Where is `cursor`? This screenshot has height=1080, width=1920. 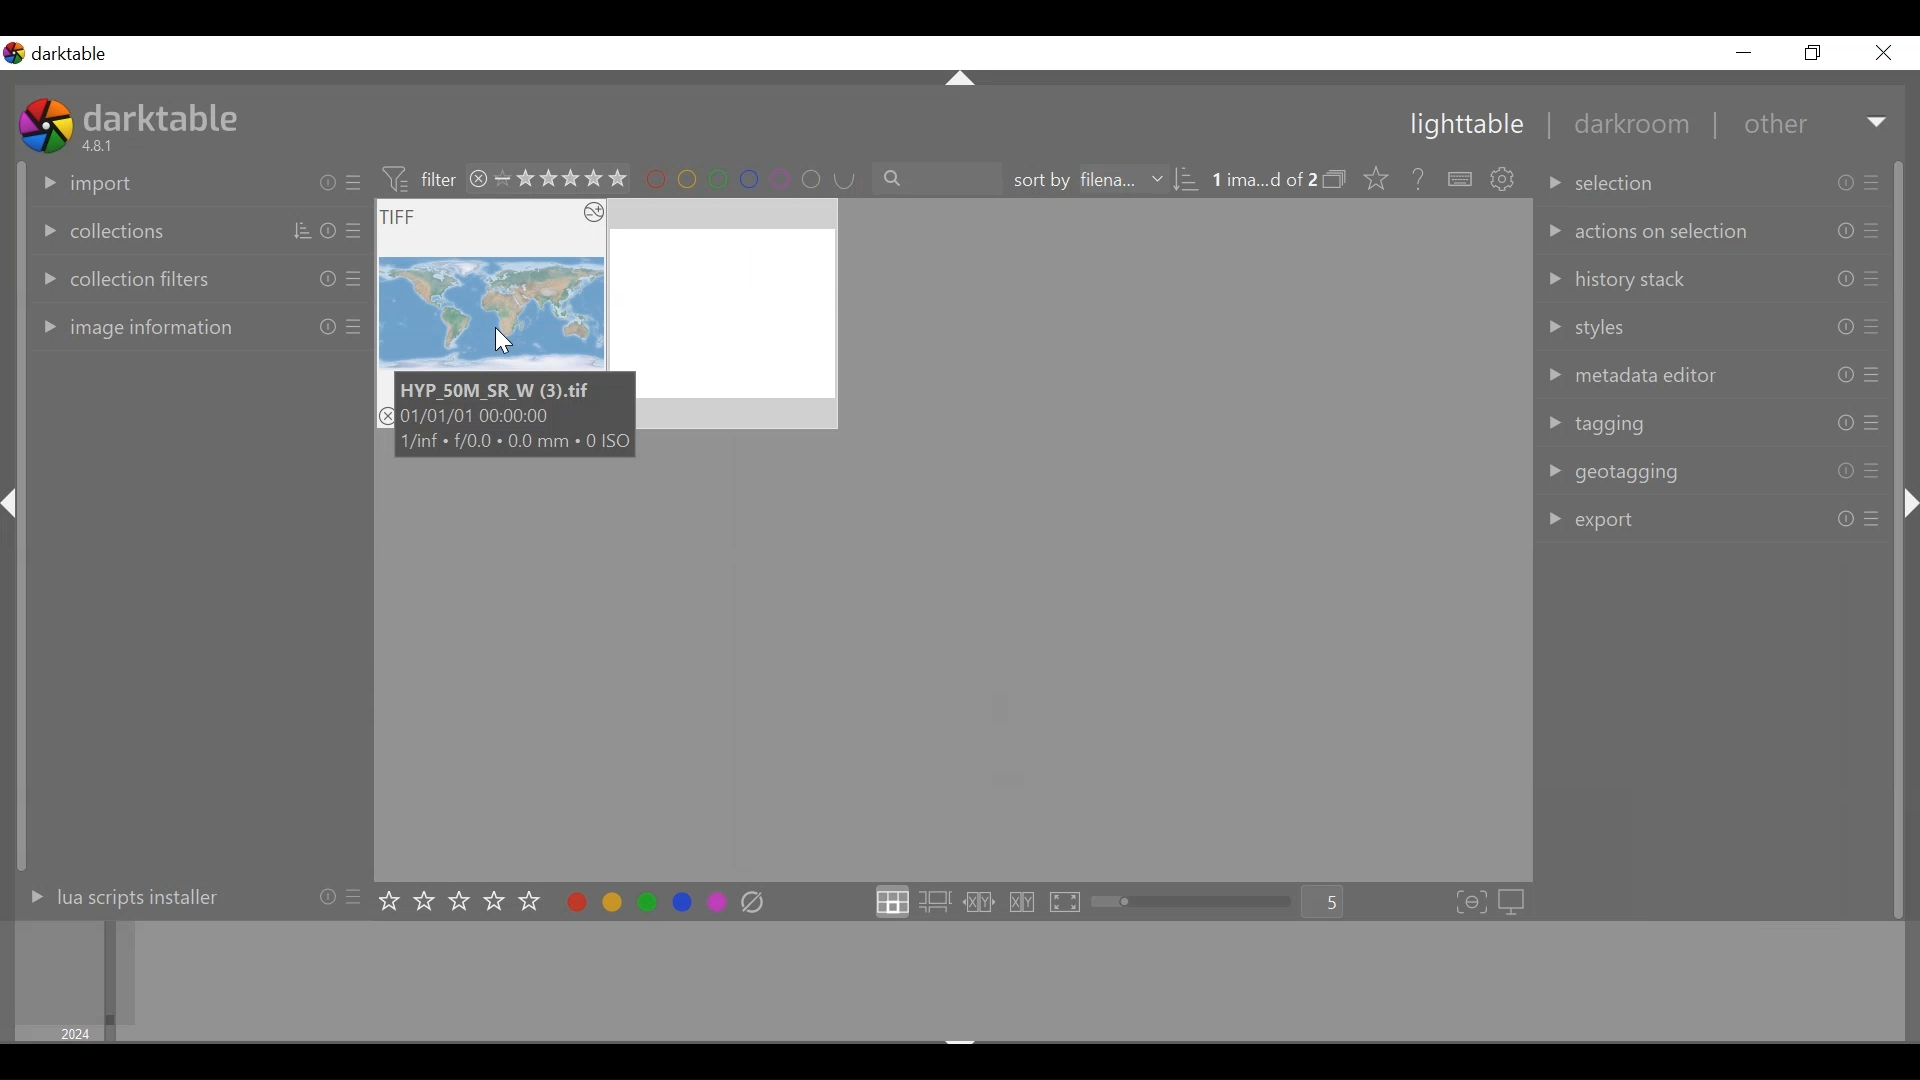
cursor is located at coordinates (502, 339).